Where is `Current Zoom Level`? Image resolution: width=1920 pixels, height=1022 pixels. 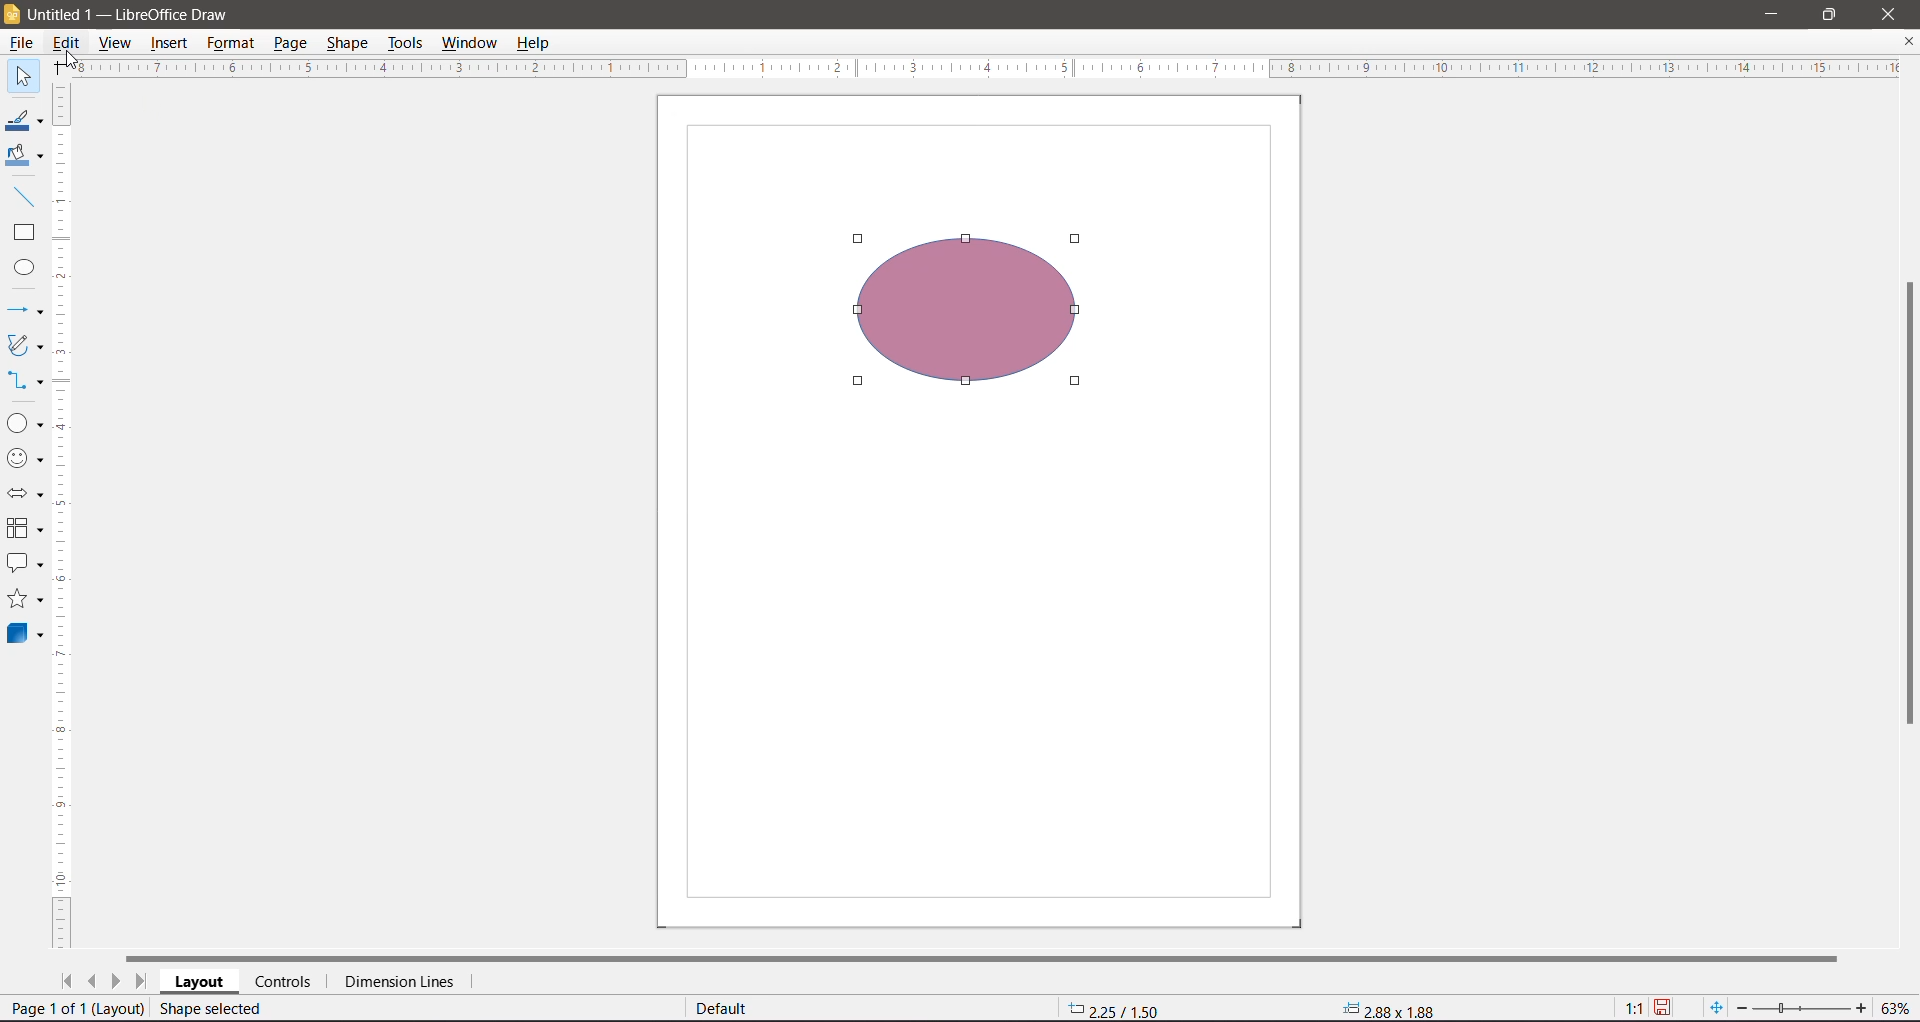
Current Zoom Level is located at coordinates (1895, 1009).